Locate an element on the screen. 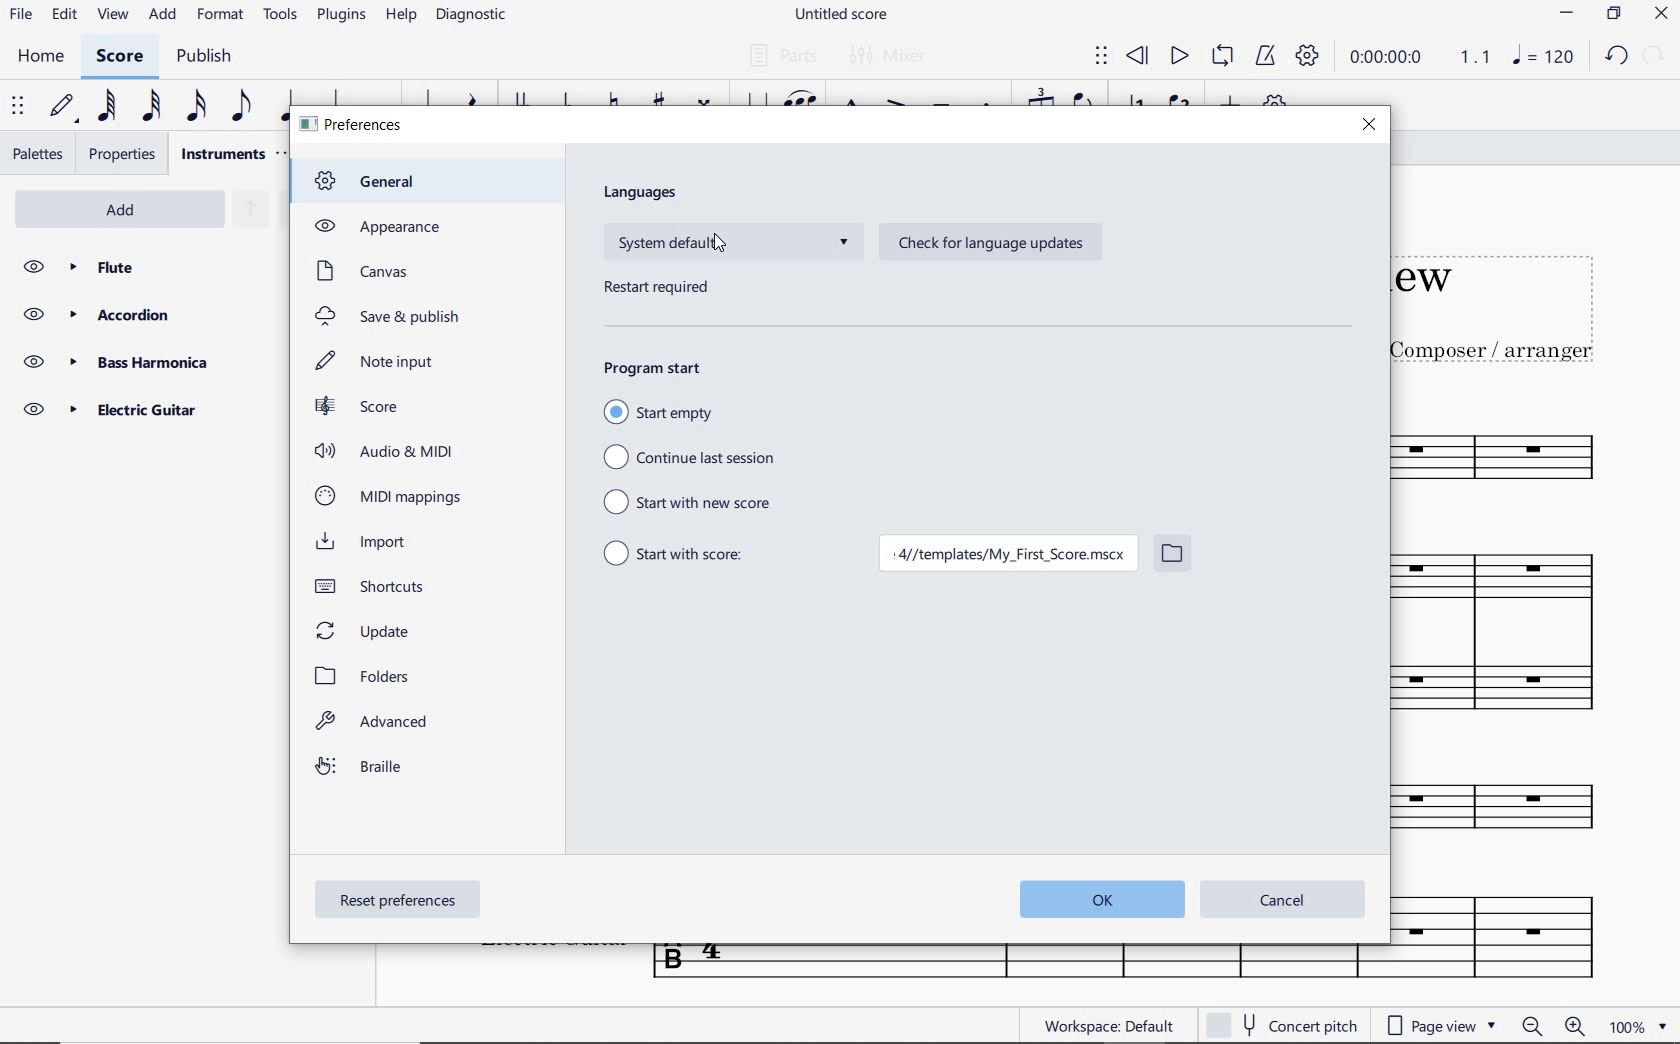 Image resolution: width=1680 pixels, height=1044 pixels. zoom factor is located at coordinates (1633, 1026).